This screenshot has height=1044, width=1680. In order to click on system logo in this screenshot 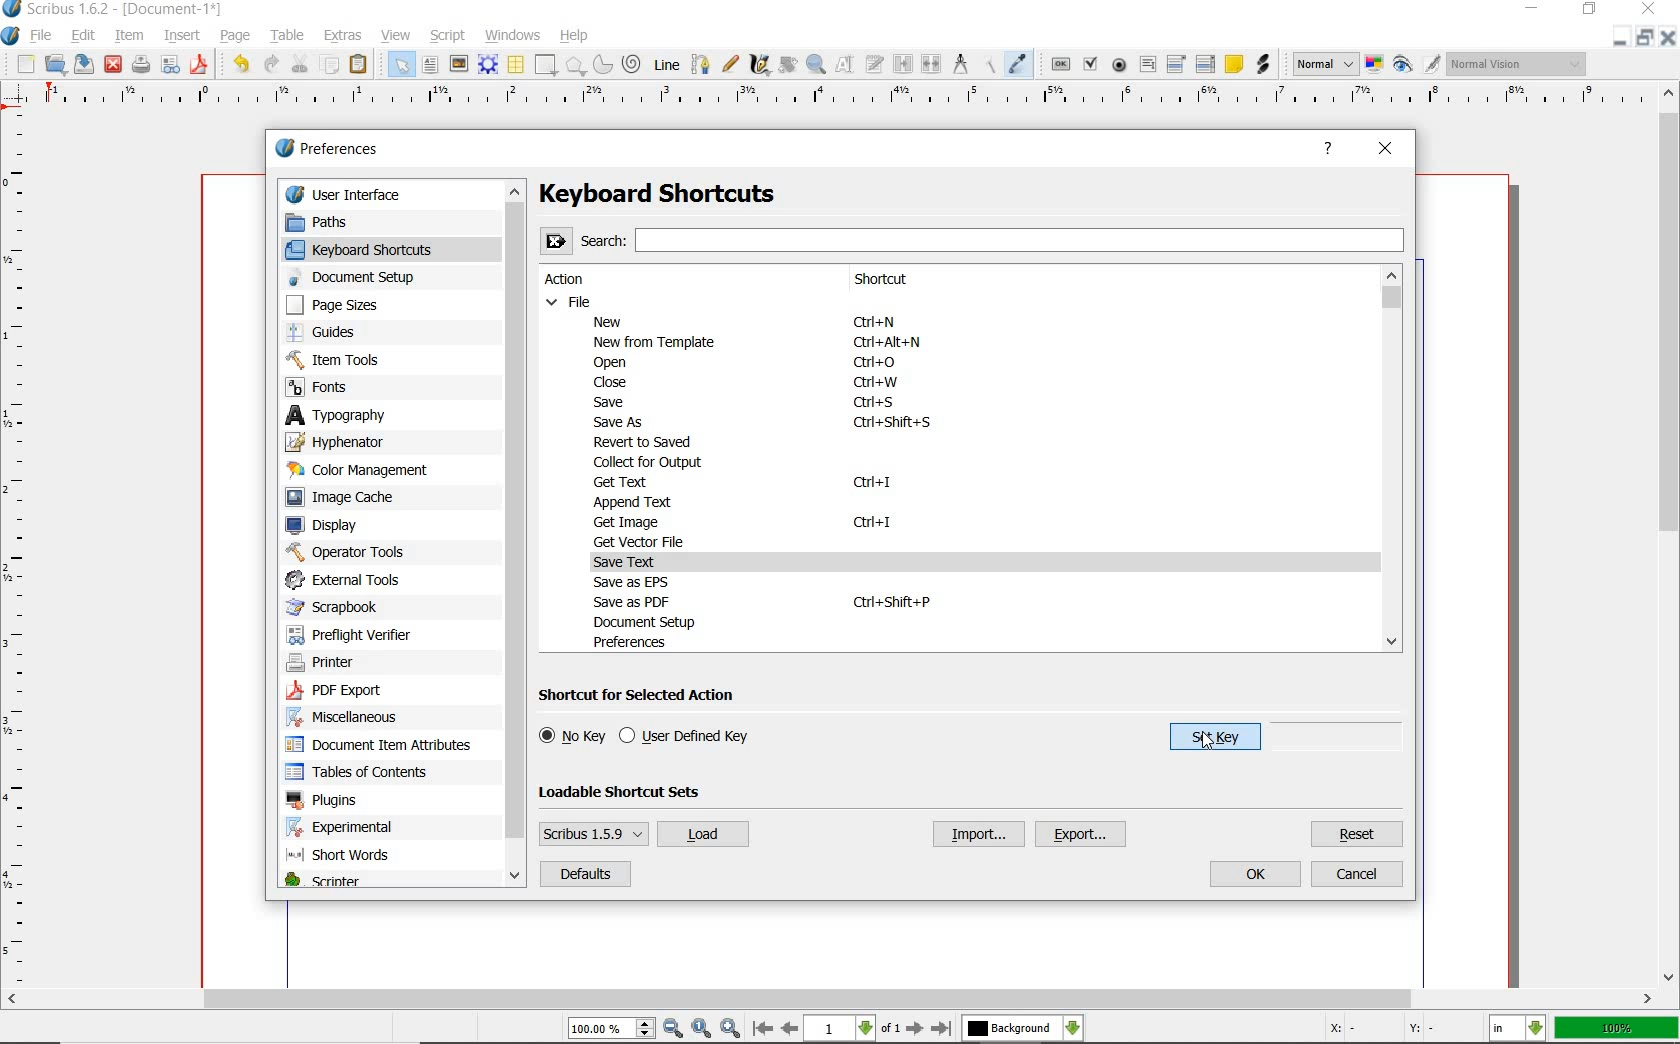, I will do `click(11, 37)`.